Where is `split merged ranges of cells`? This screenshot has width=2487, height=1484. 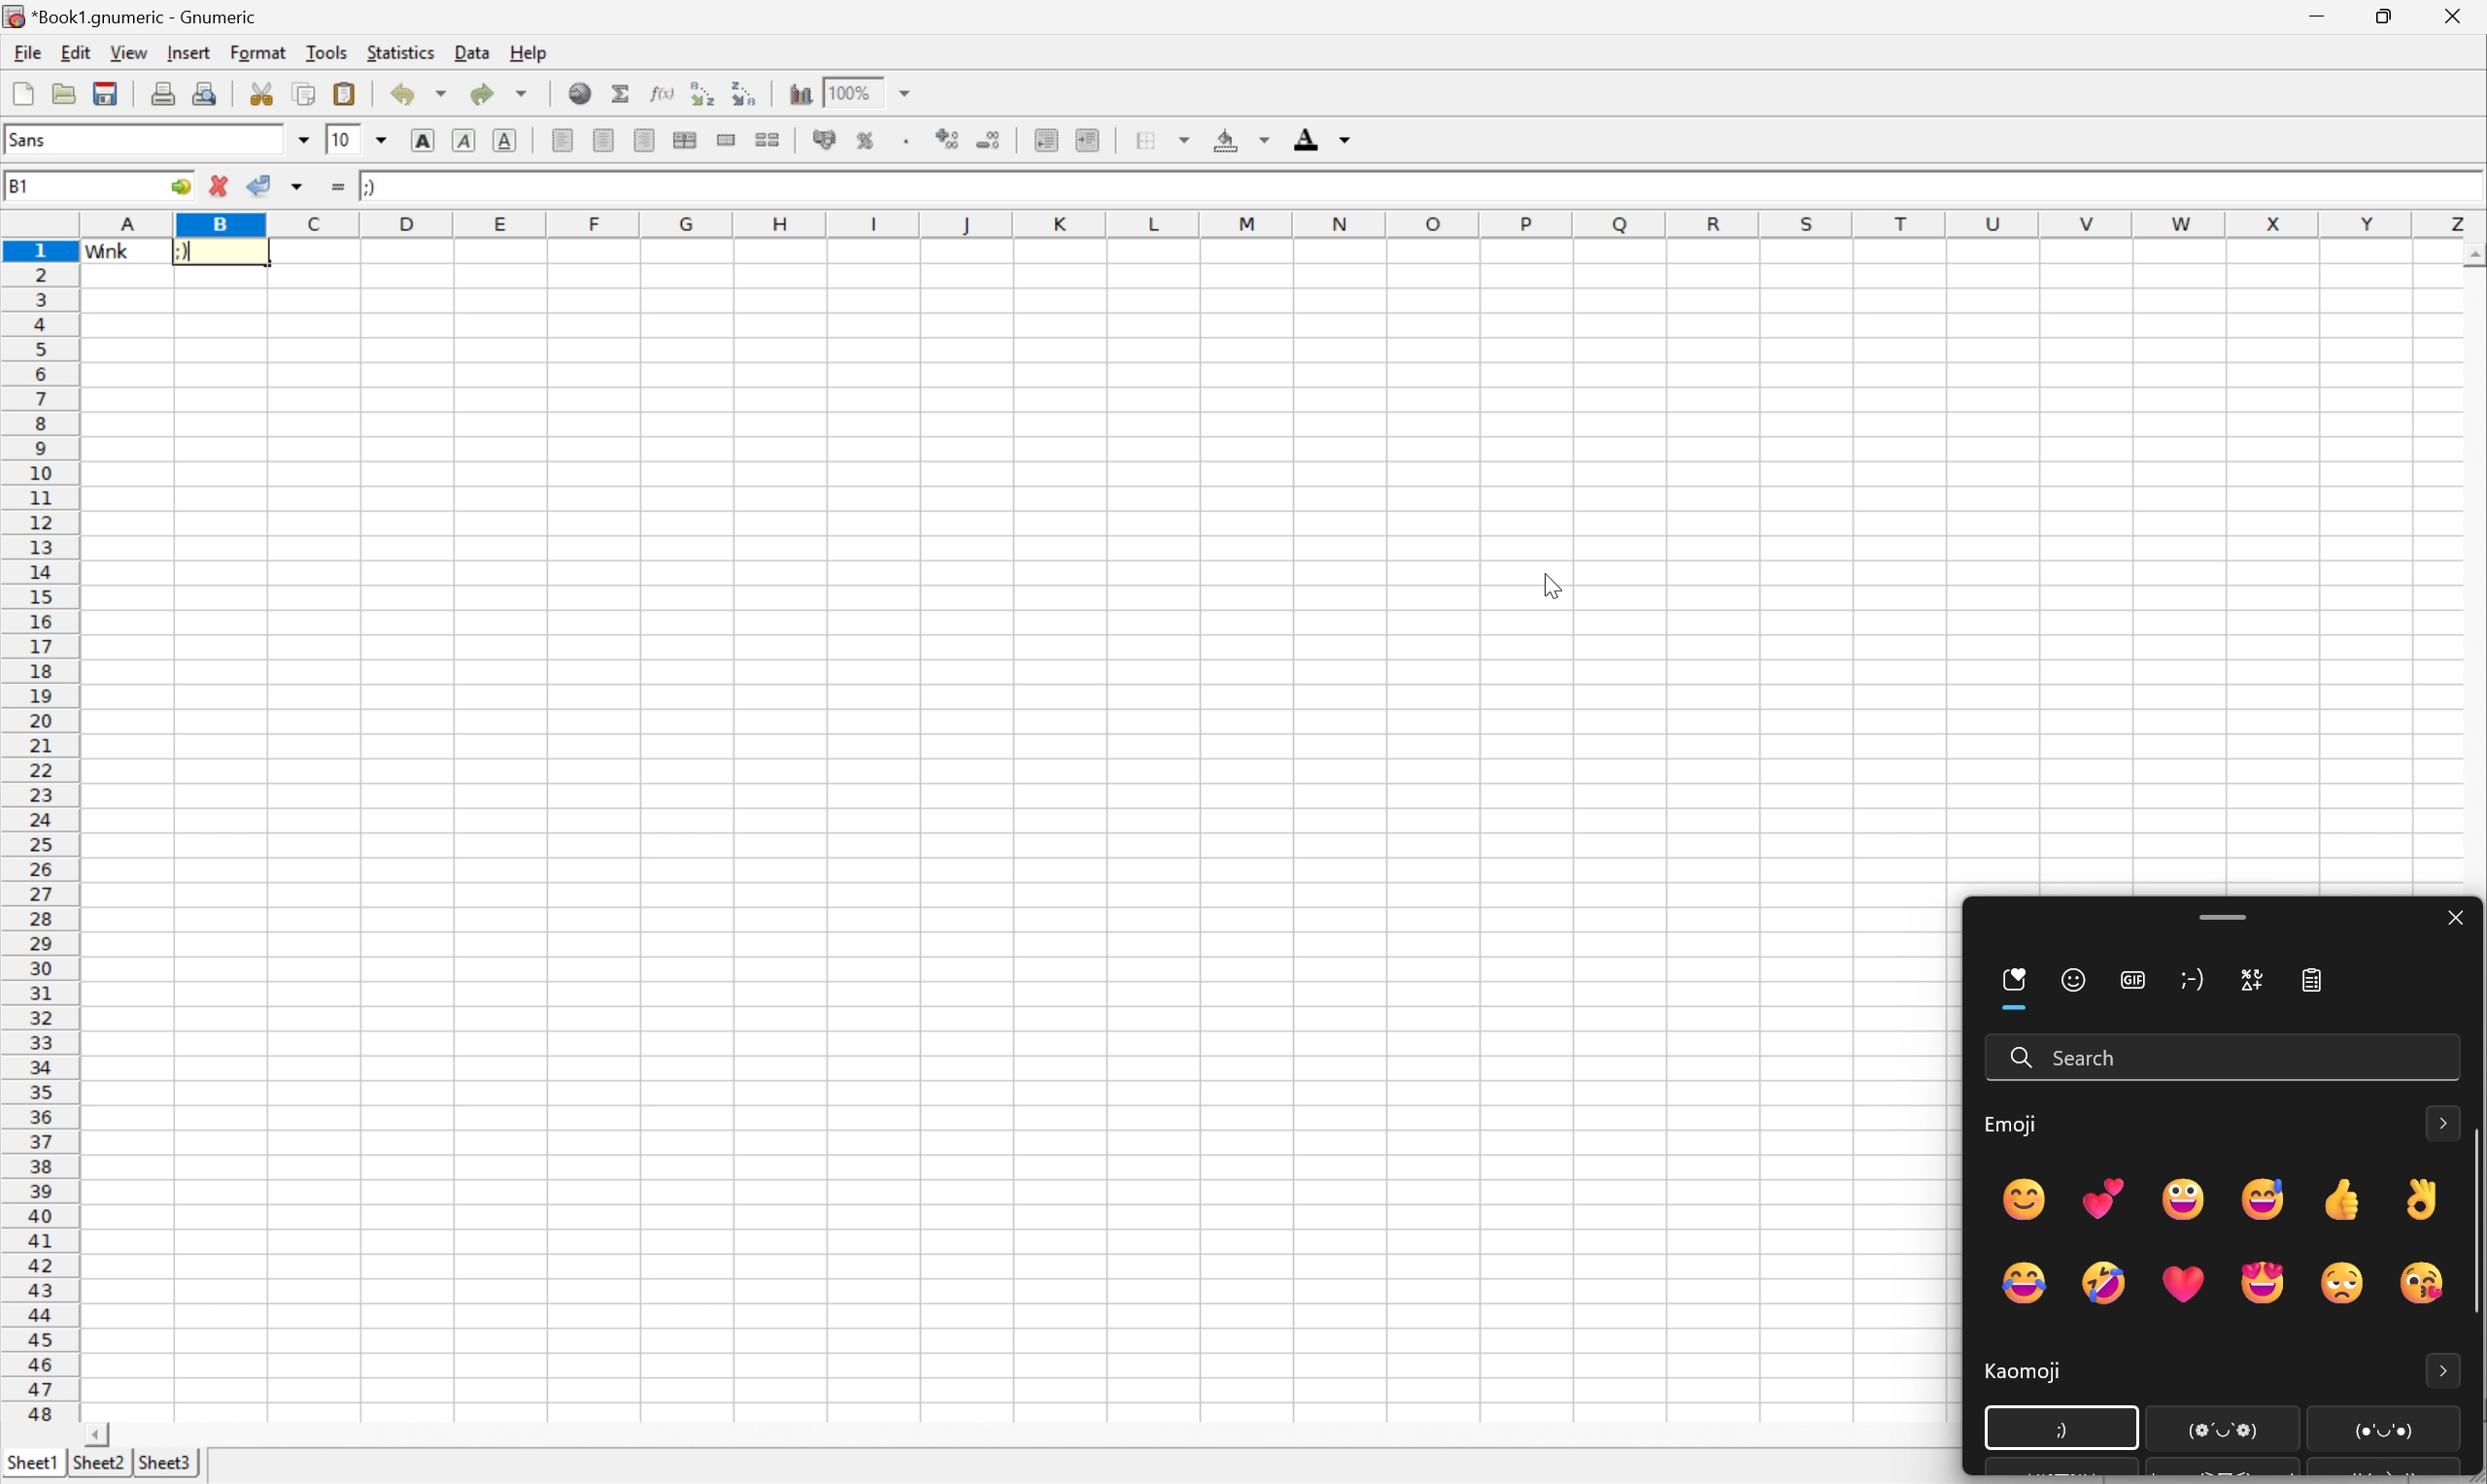
split merged ranges of cells is located at coordinates (770, 140).